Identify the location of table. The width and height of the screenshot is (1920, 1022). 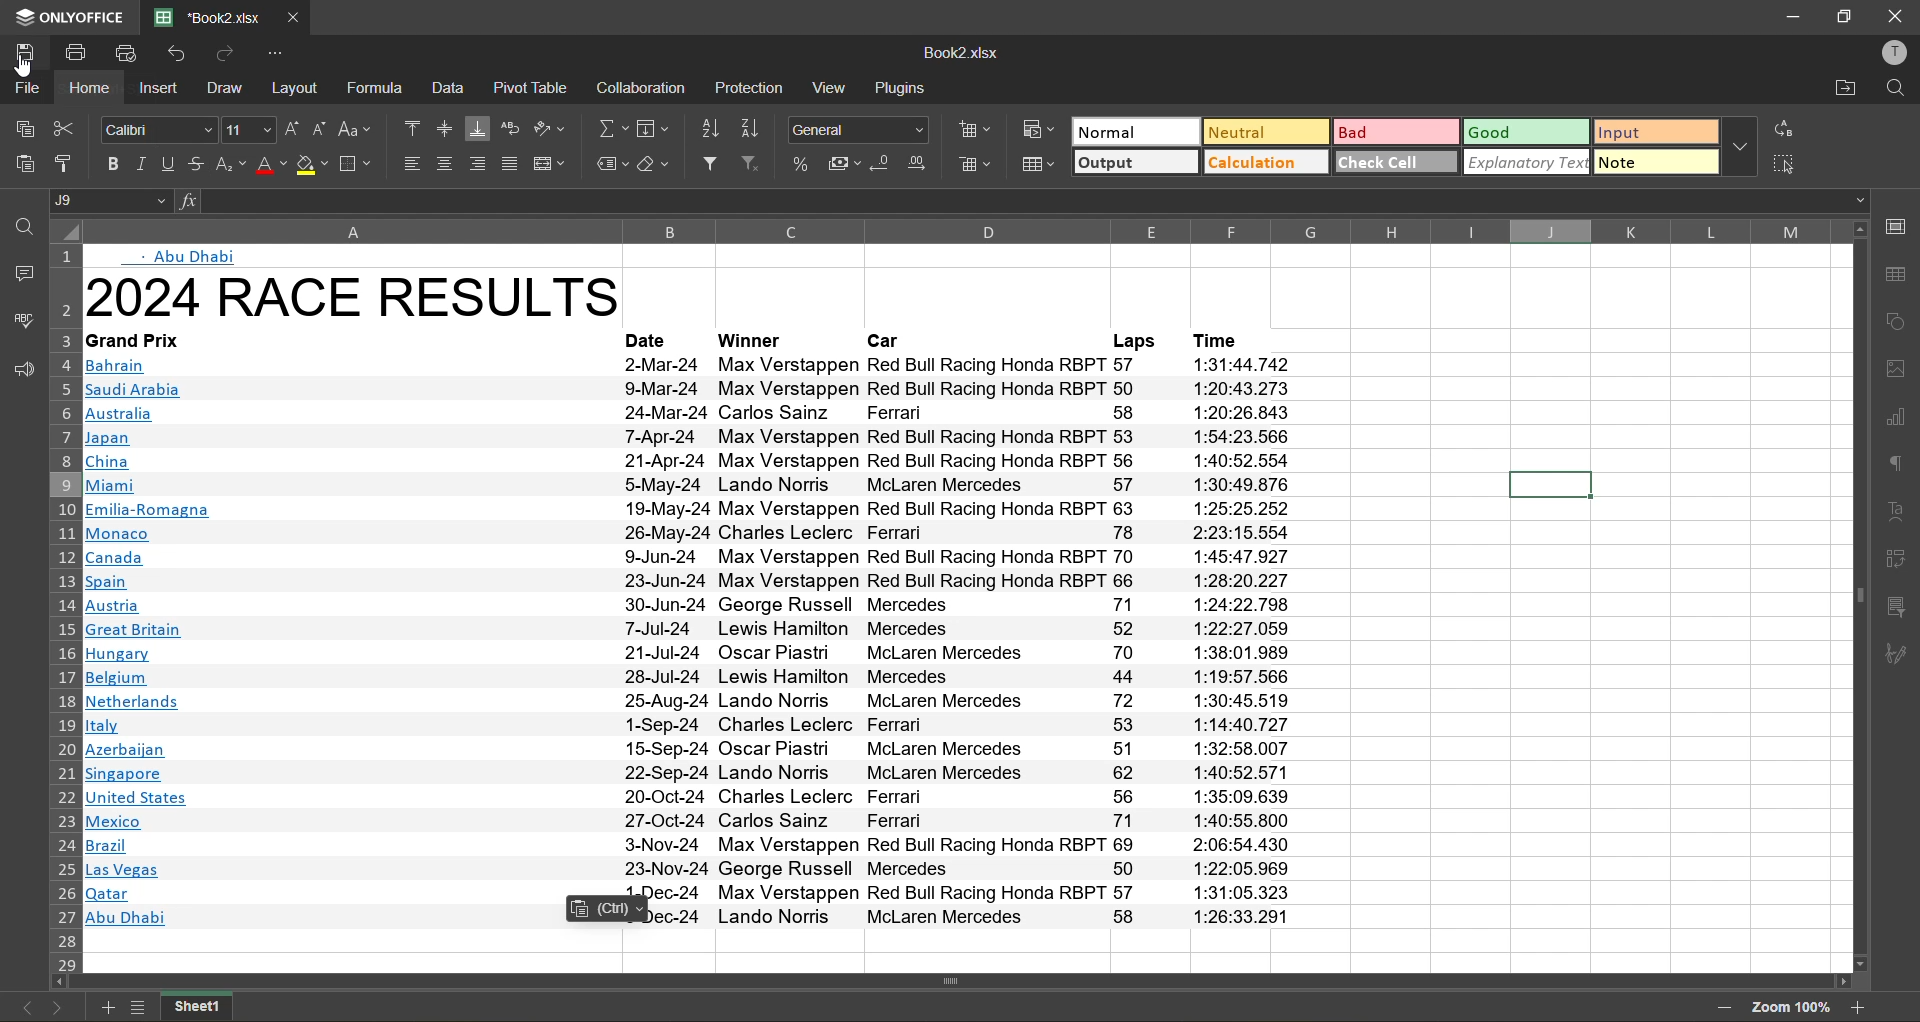
(1897, 278).